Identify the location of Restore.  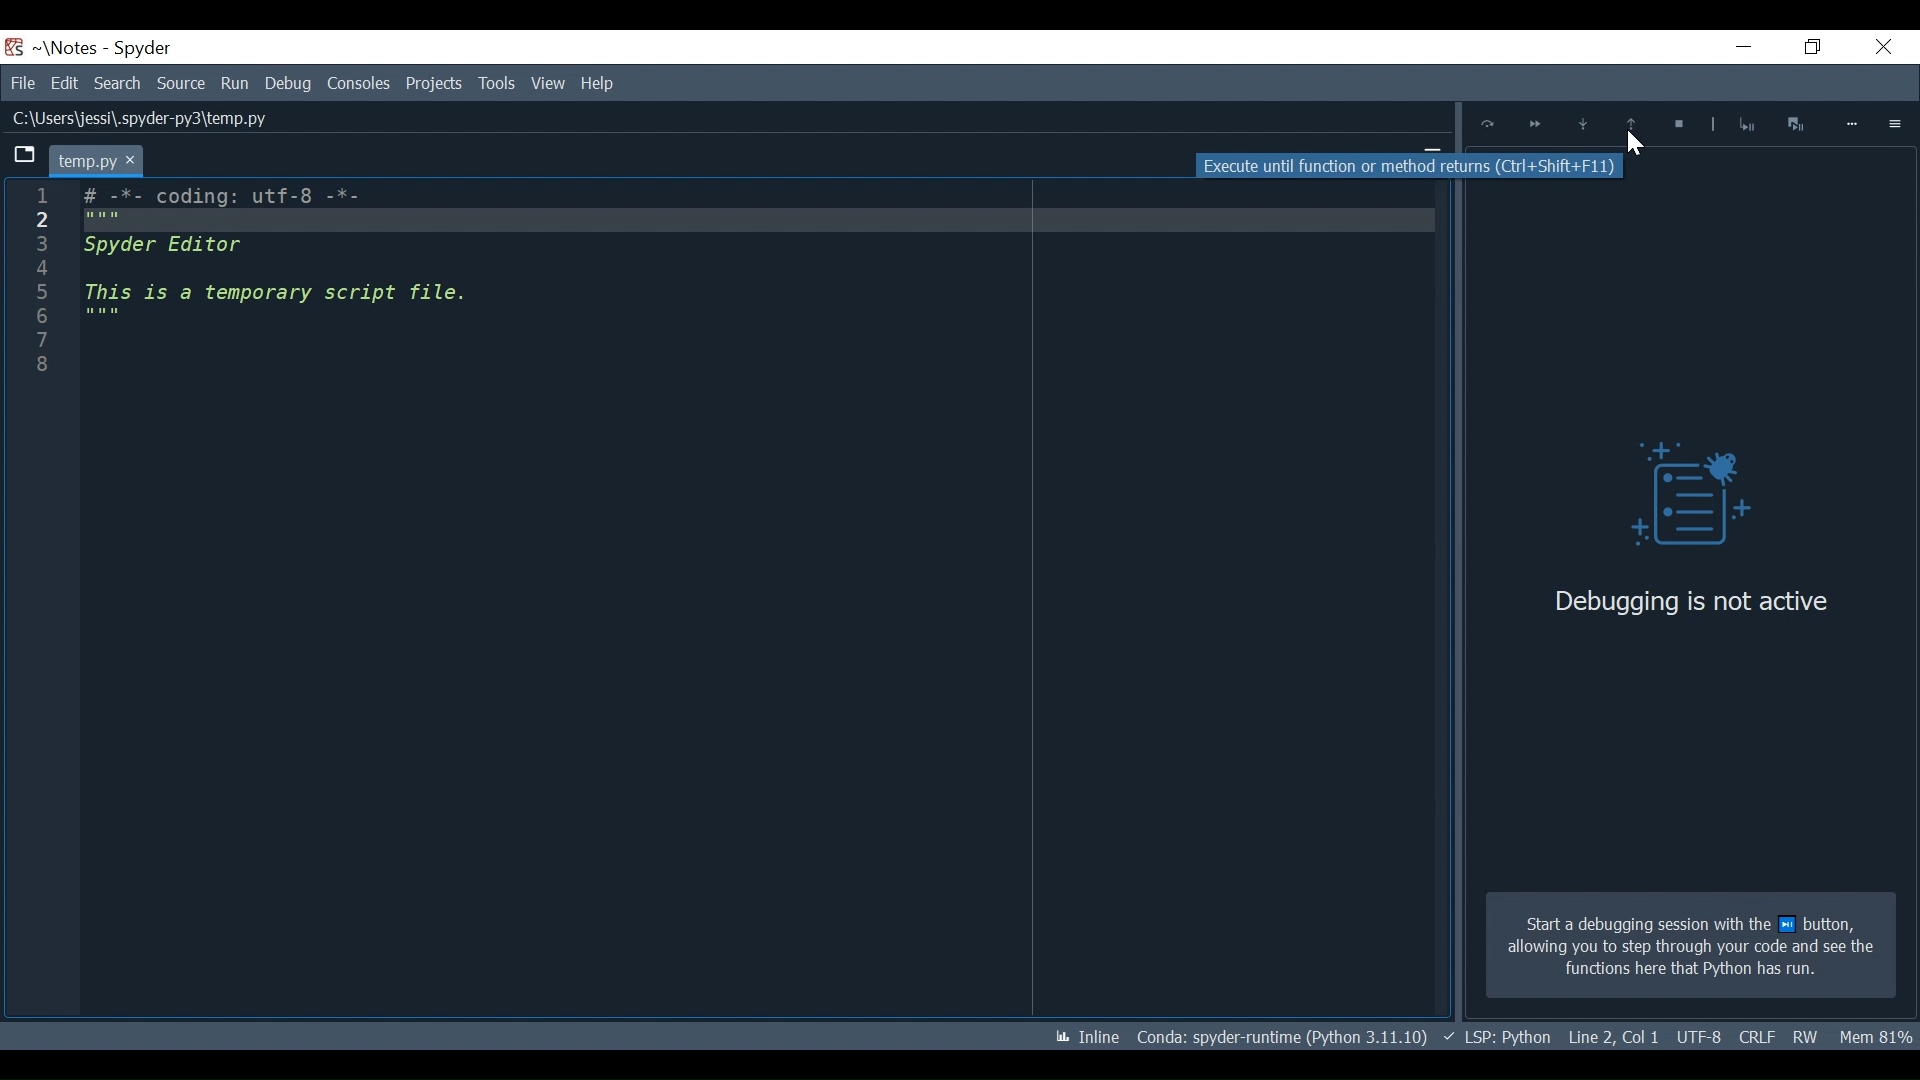
(1807, 48).